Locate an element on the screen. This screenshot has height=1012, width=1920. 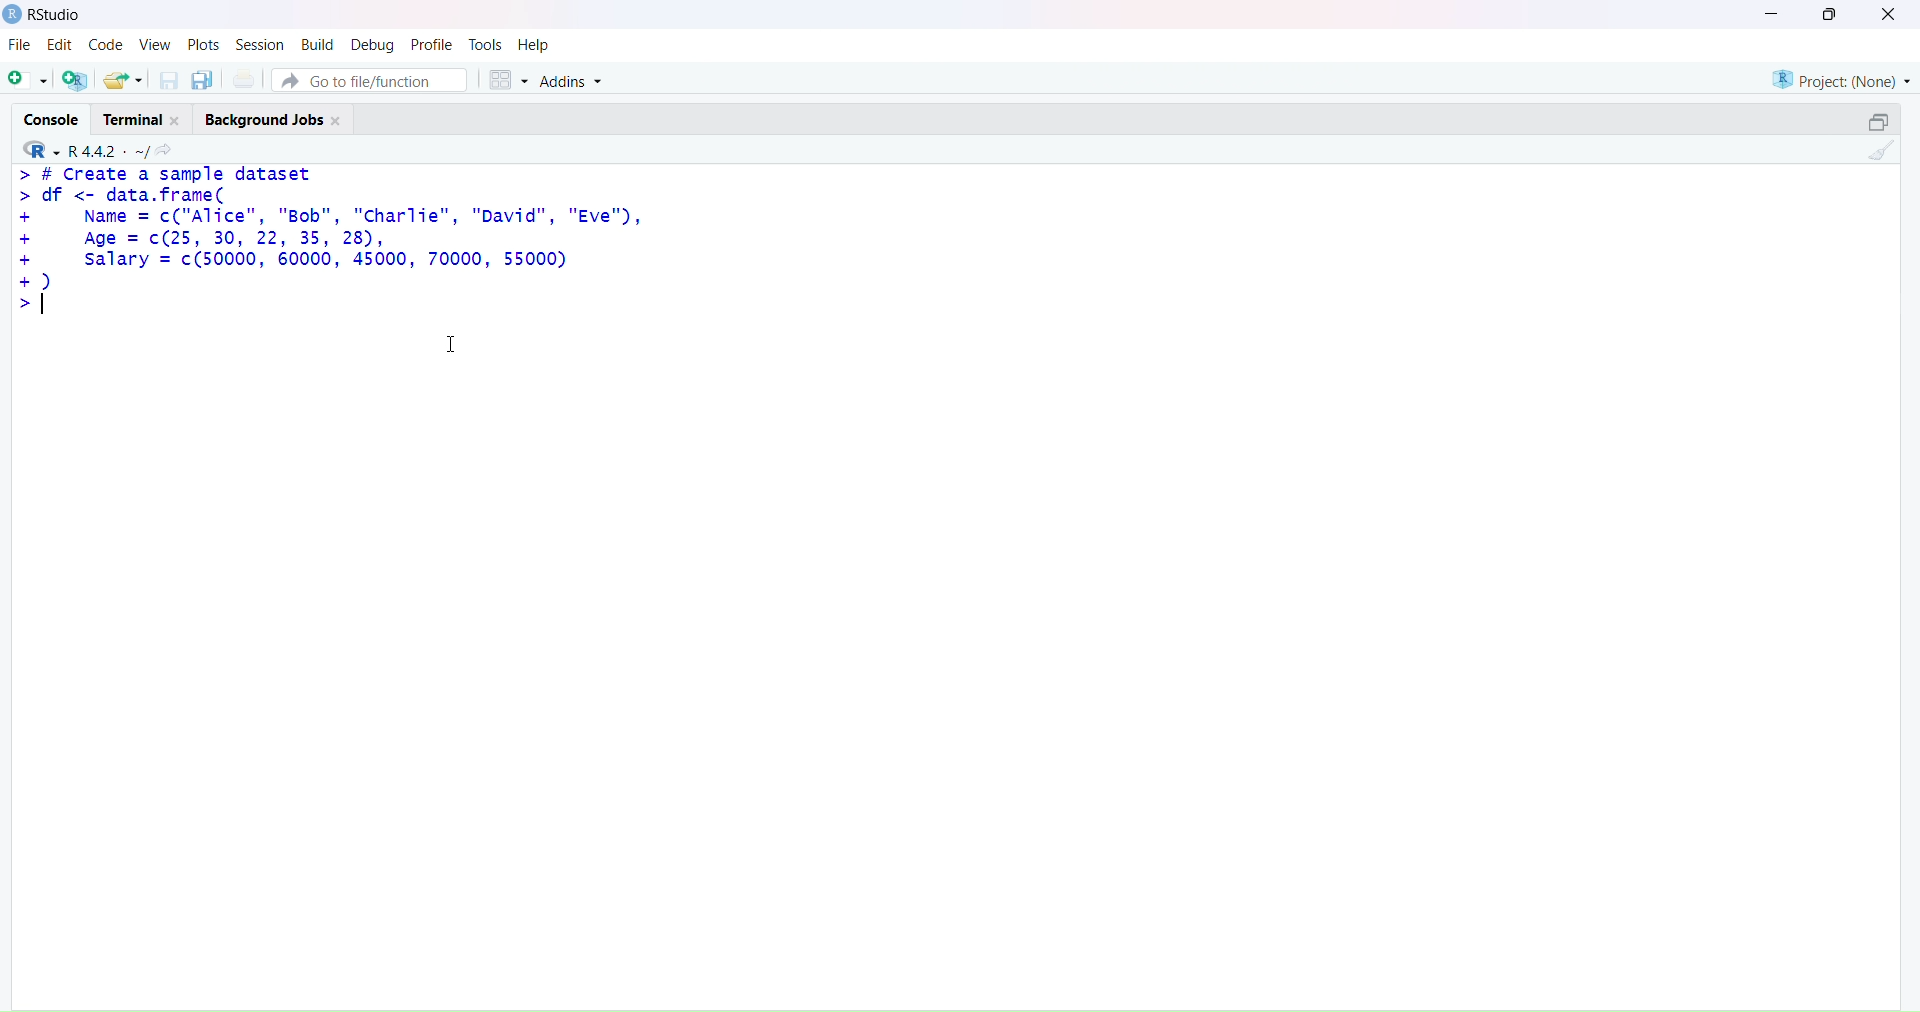
file is located at coordinates (20, 46).